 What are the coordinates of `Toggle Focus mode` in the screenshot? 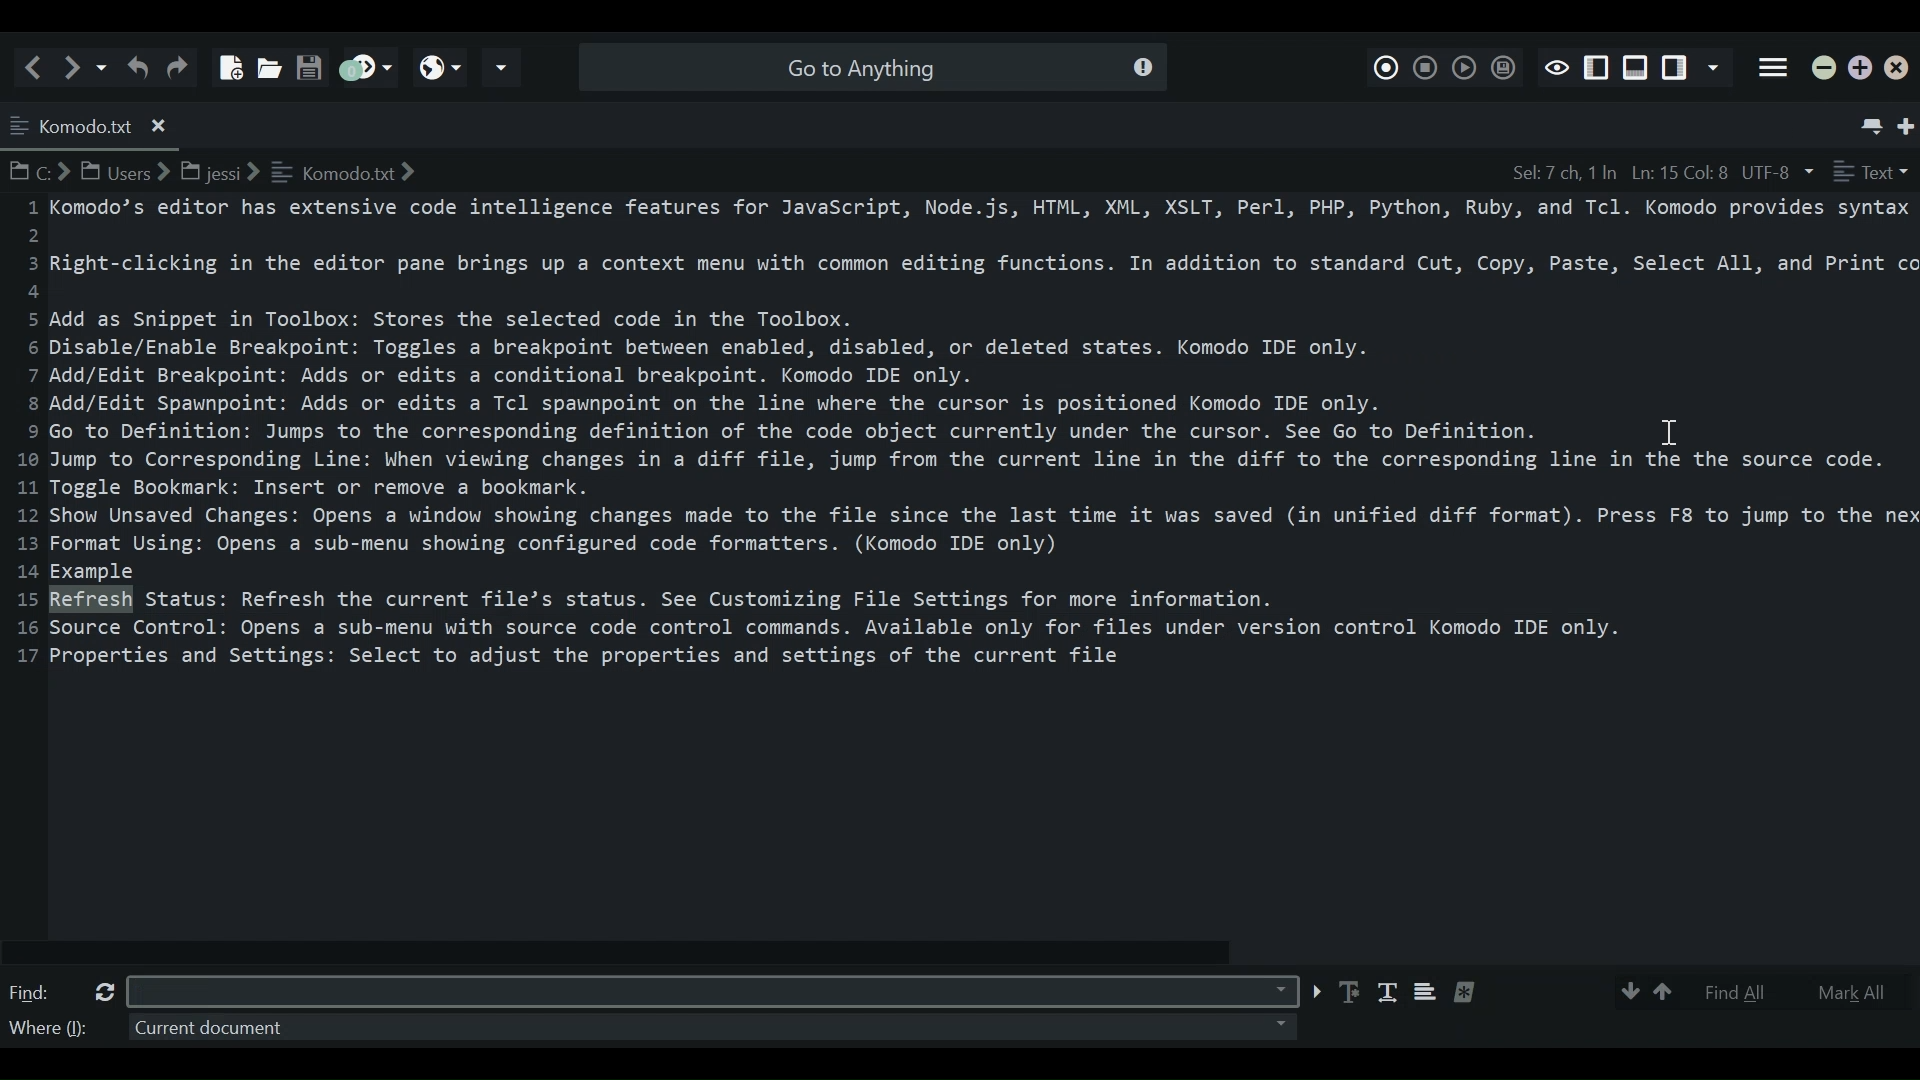 It's located at (1556, 66).